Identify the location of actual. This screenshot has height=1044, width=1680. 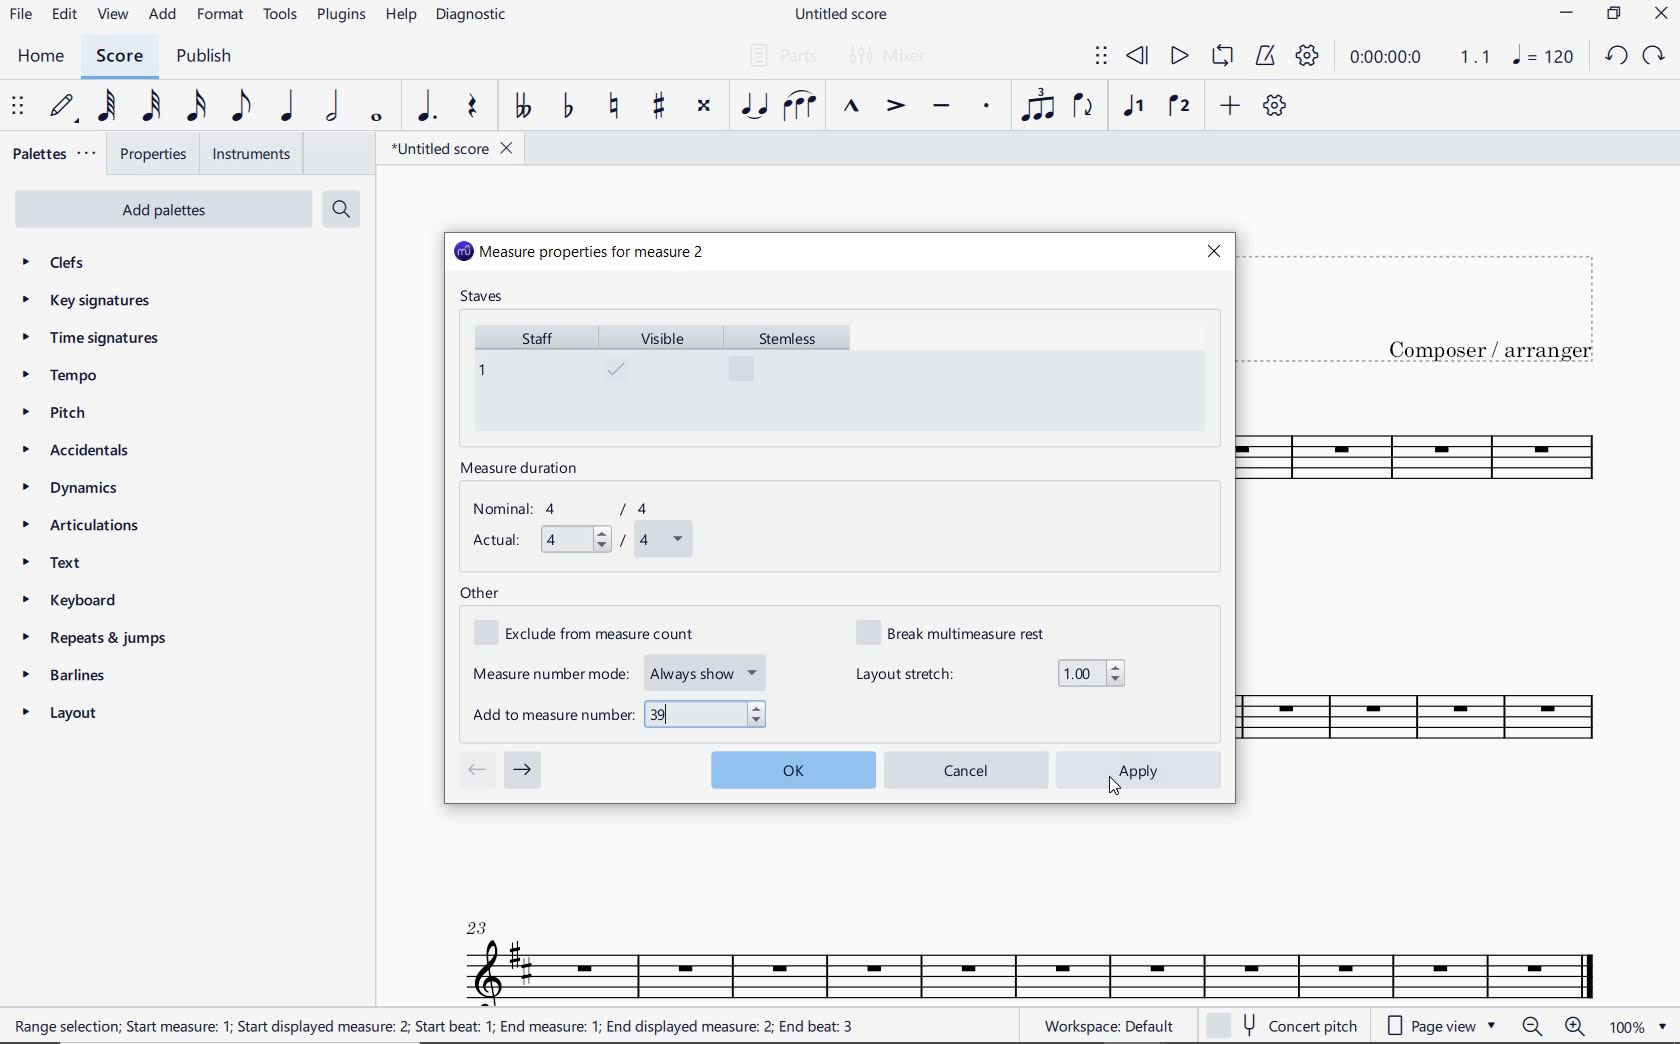
(579, 541).